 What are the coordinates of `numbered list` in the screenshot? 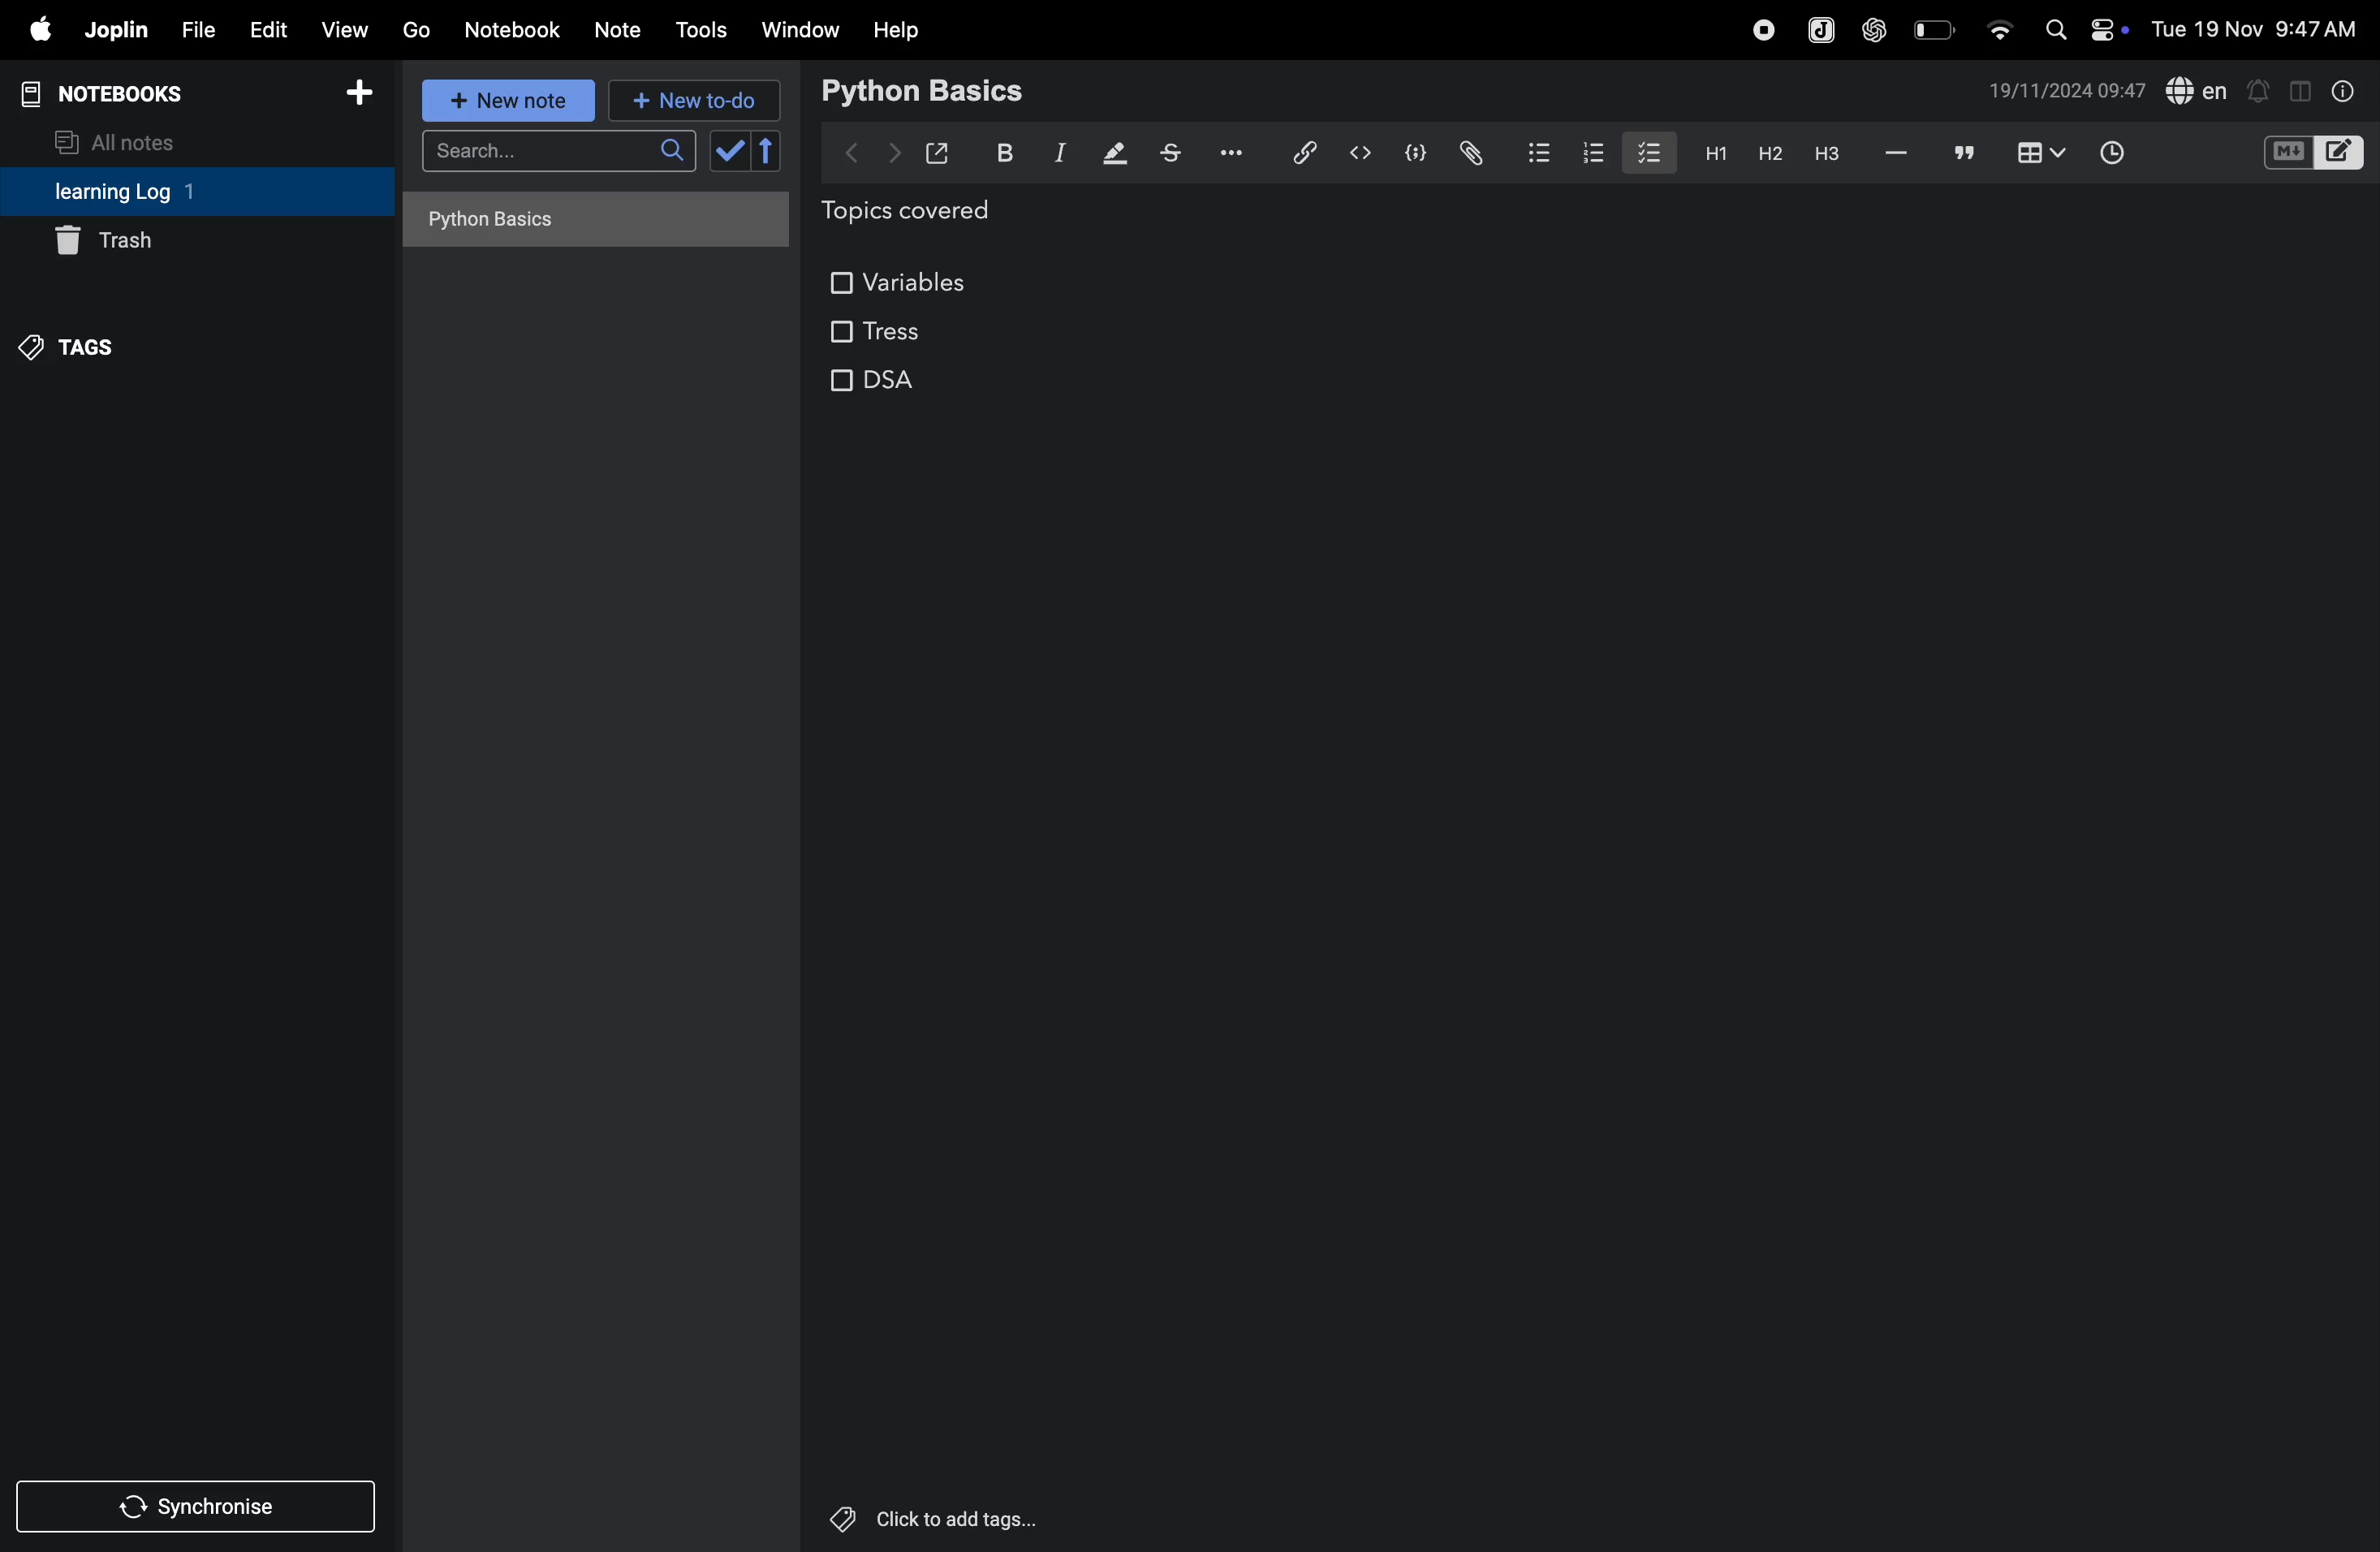 It's located at (1598, 153).